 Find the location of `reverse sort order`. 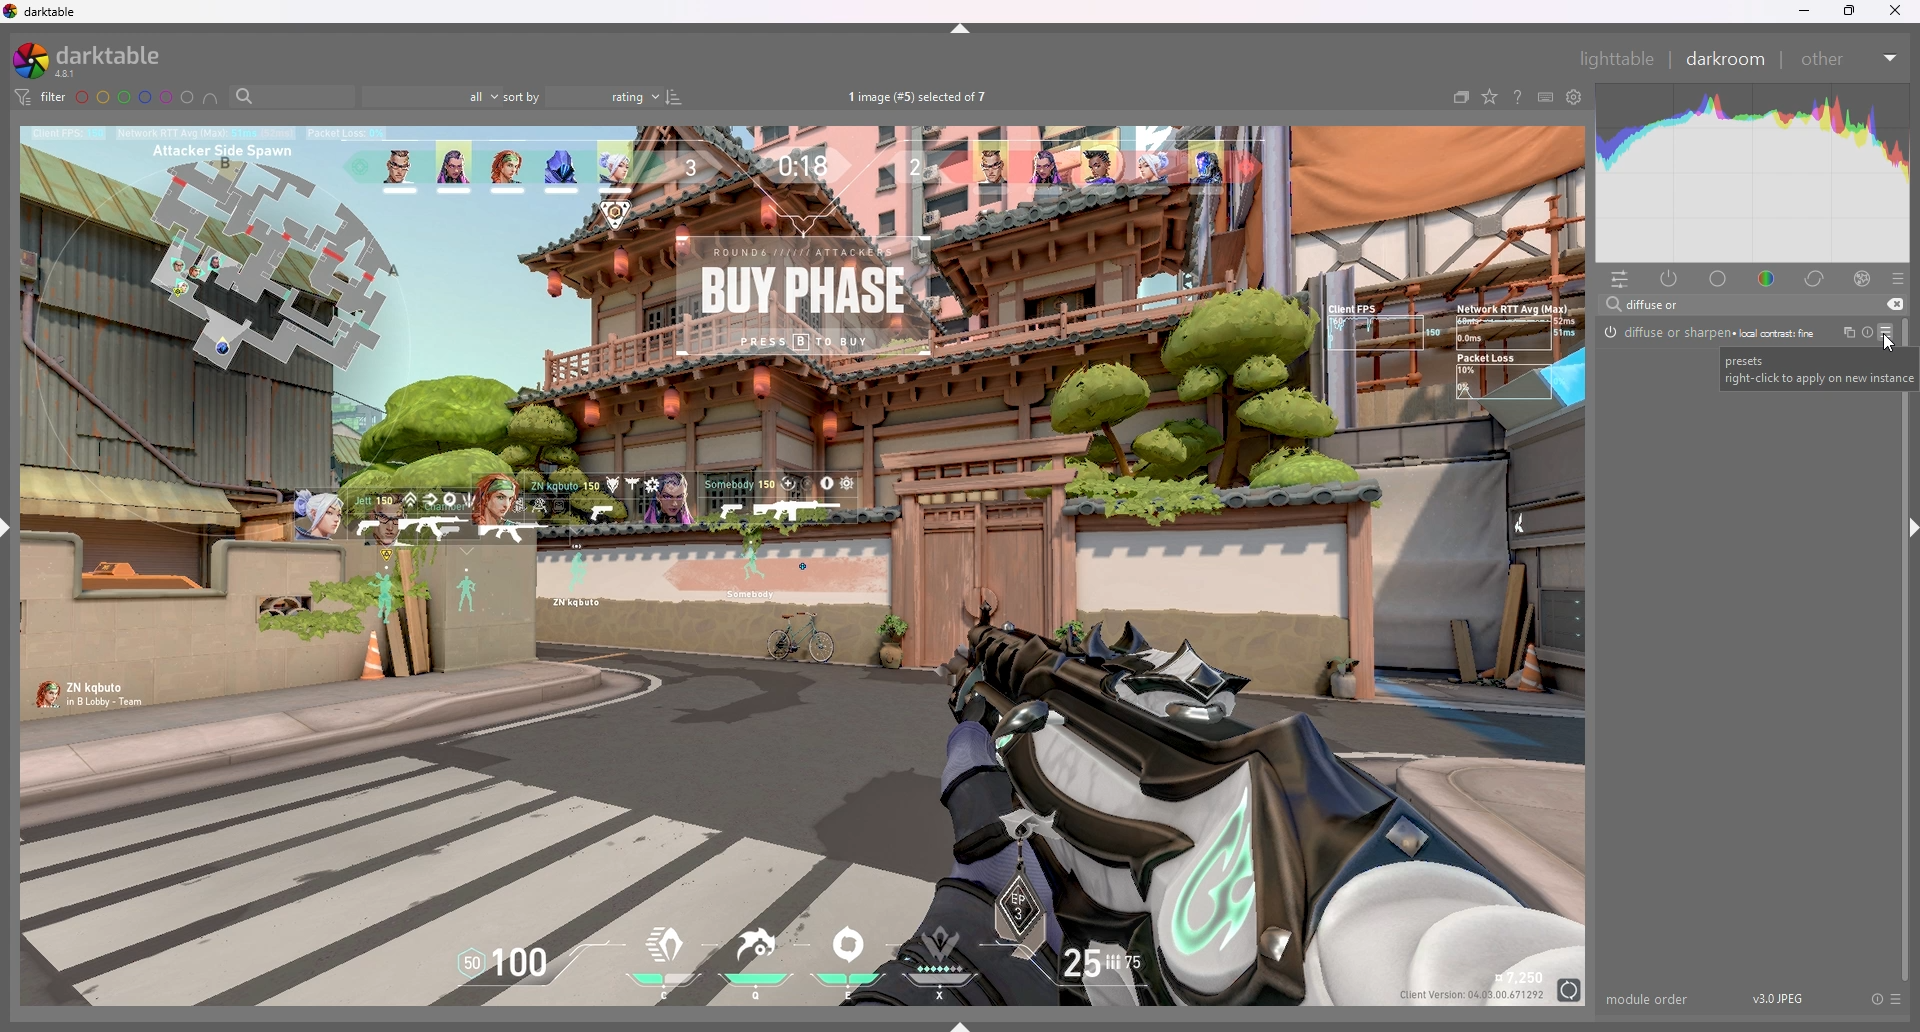

reverse sort order is located at coordinates (674, 97).